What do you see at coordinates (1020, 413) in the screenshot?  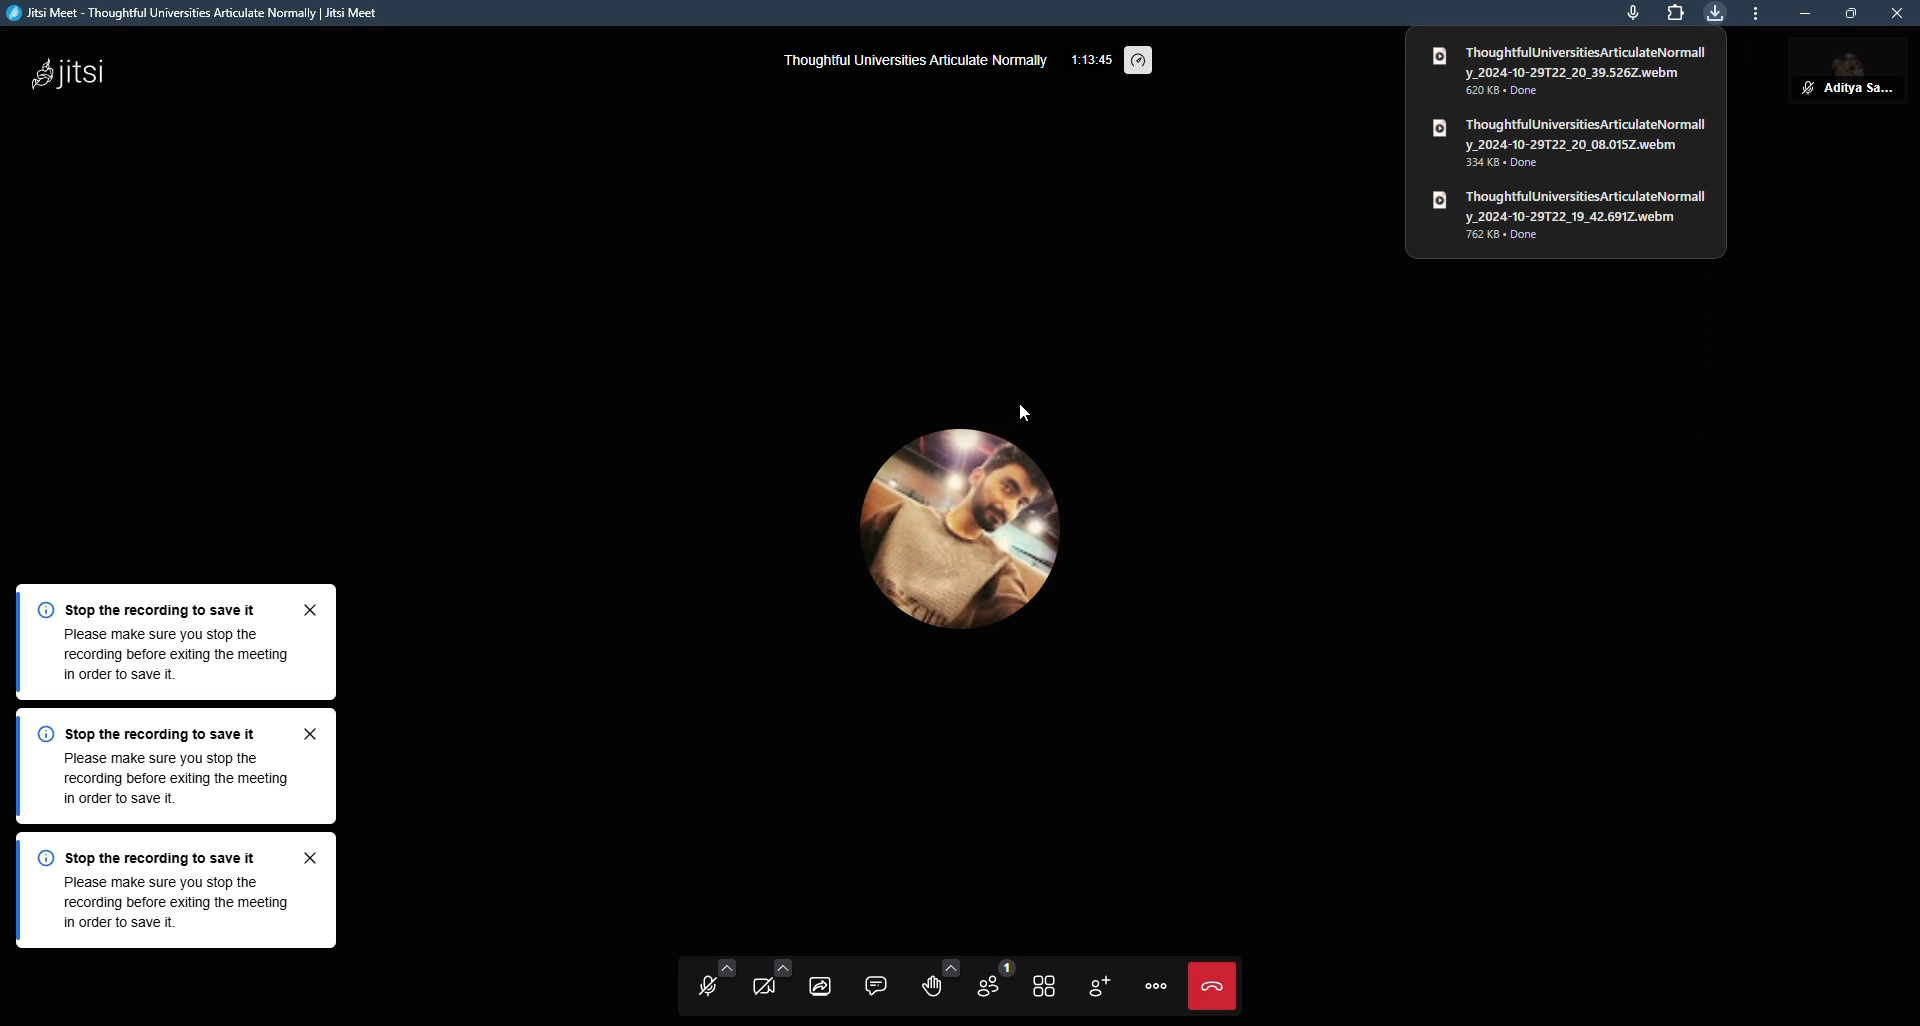 I see `cursor` at bounding box center [1020, 413].